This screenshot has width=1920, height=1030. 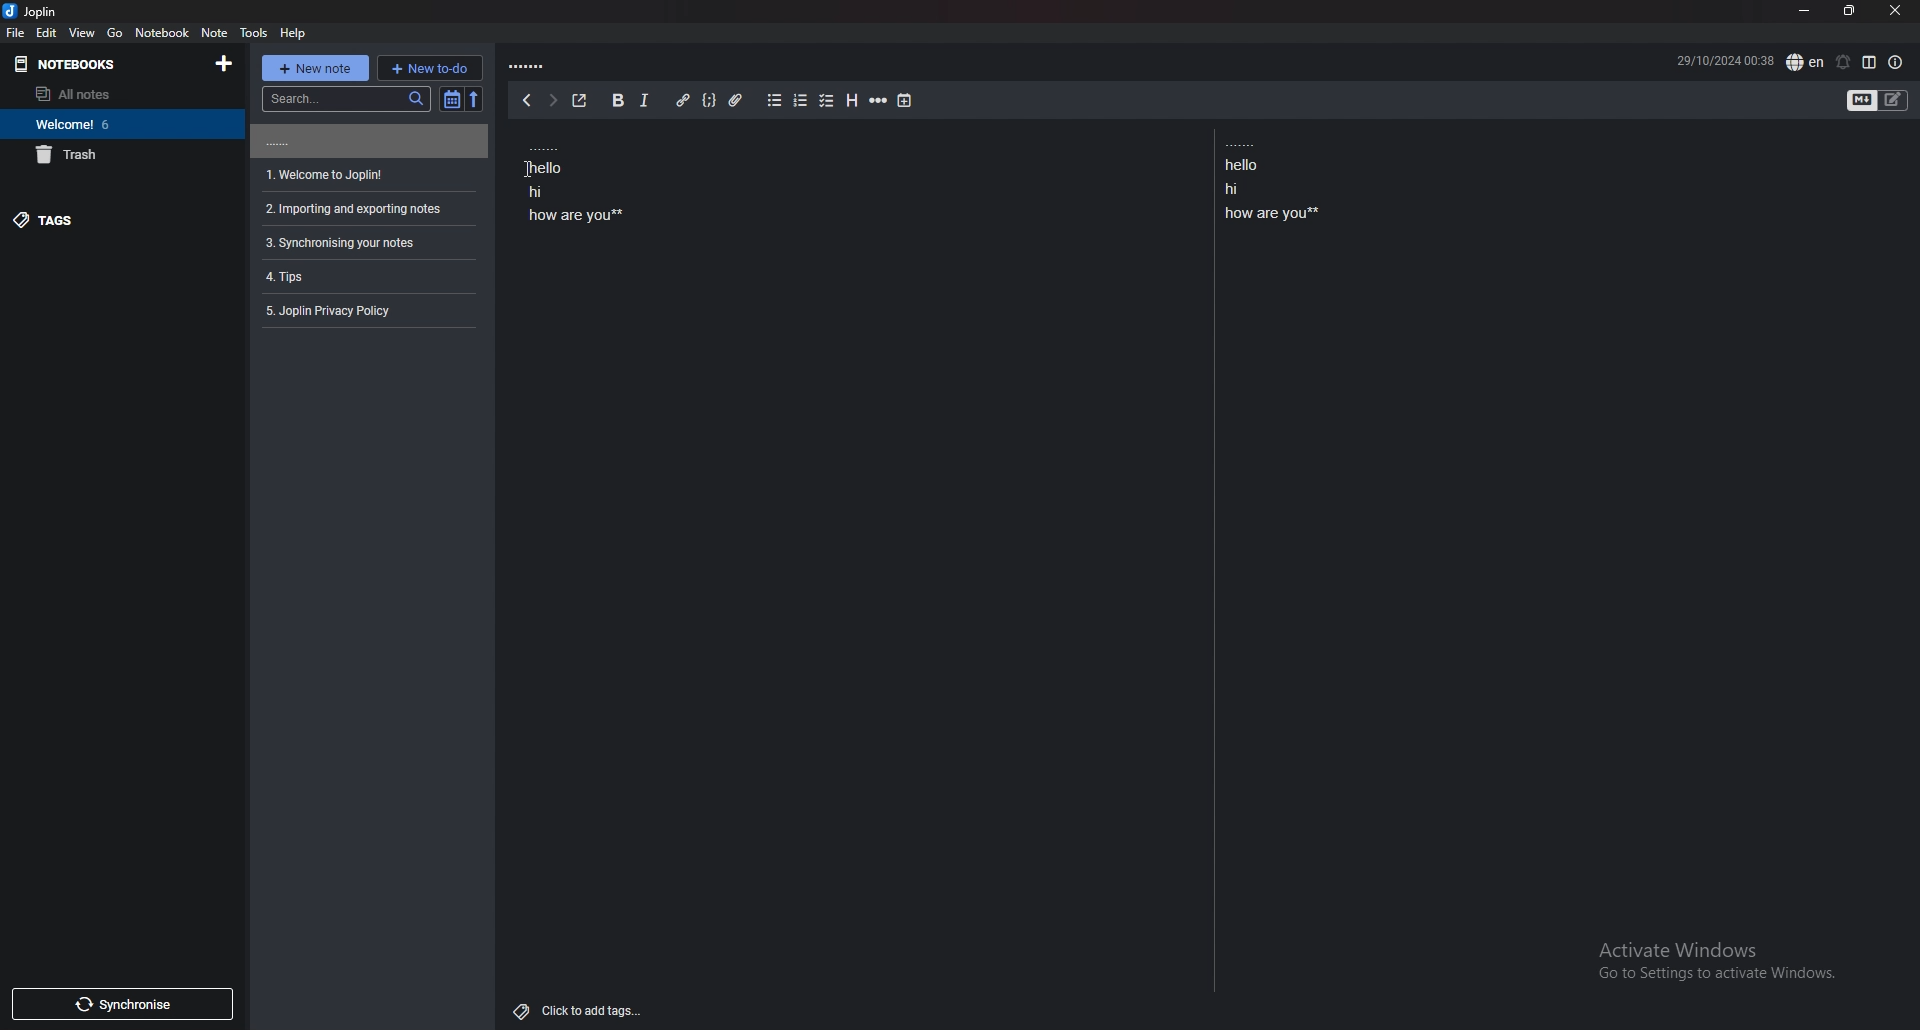 I want to click on tools, so click(x=255, y=33).